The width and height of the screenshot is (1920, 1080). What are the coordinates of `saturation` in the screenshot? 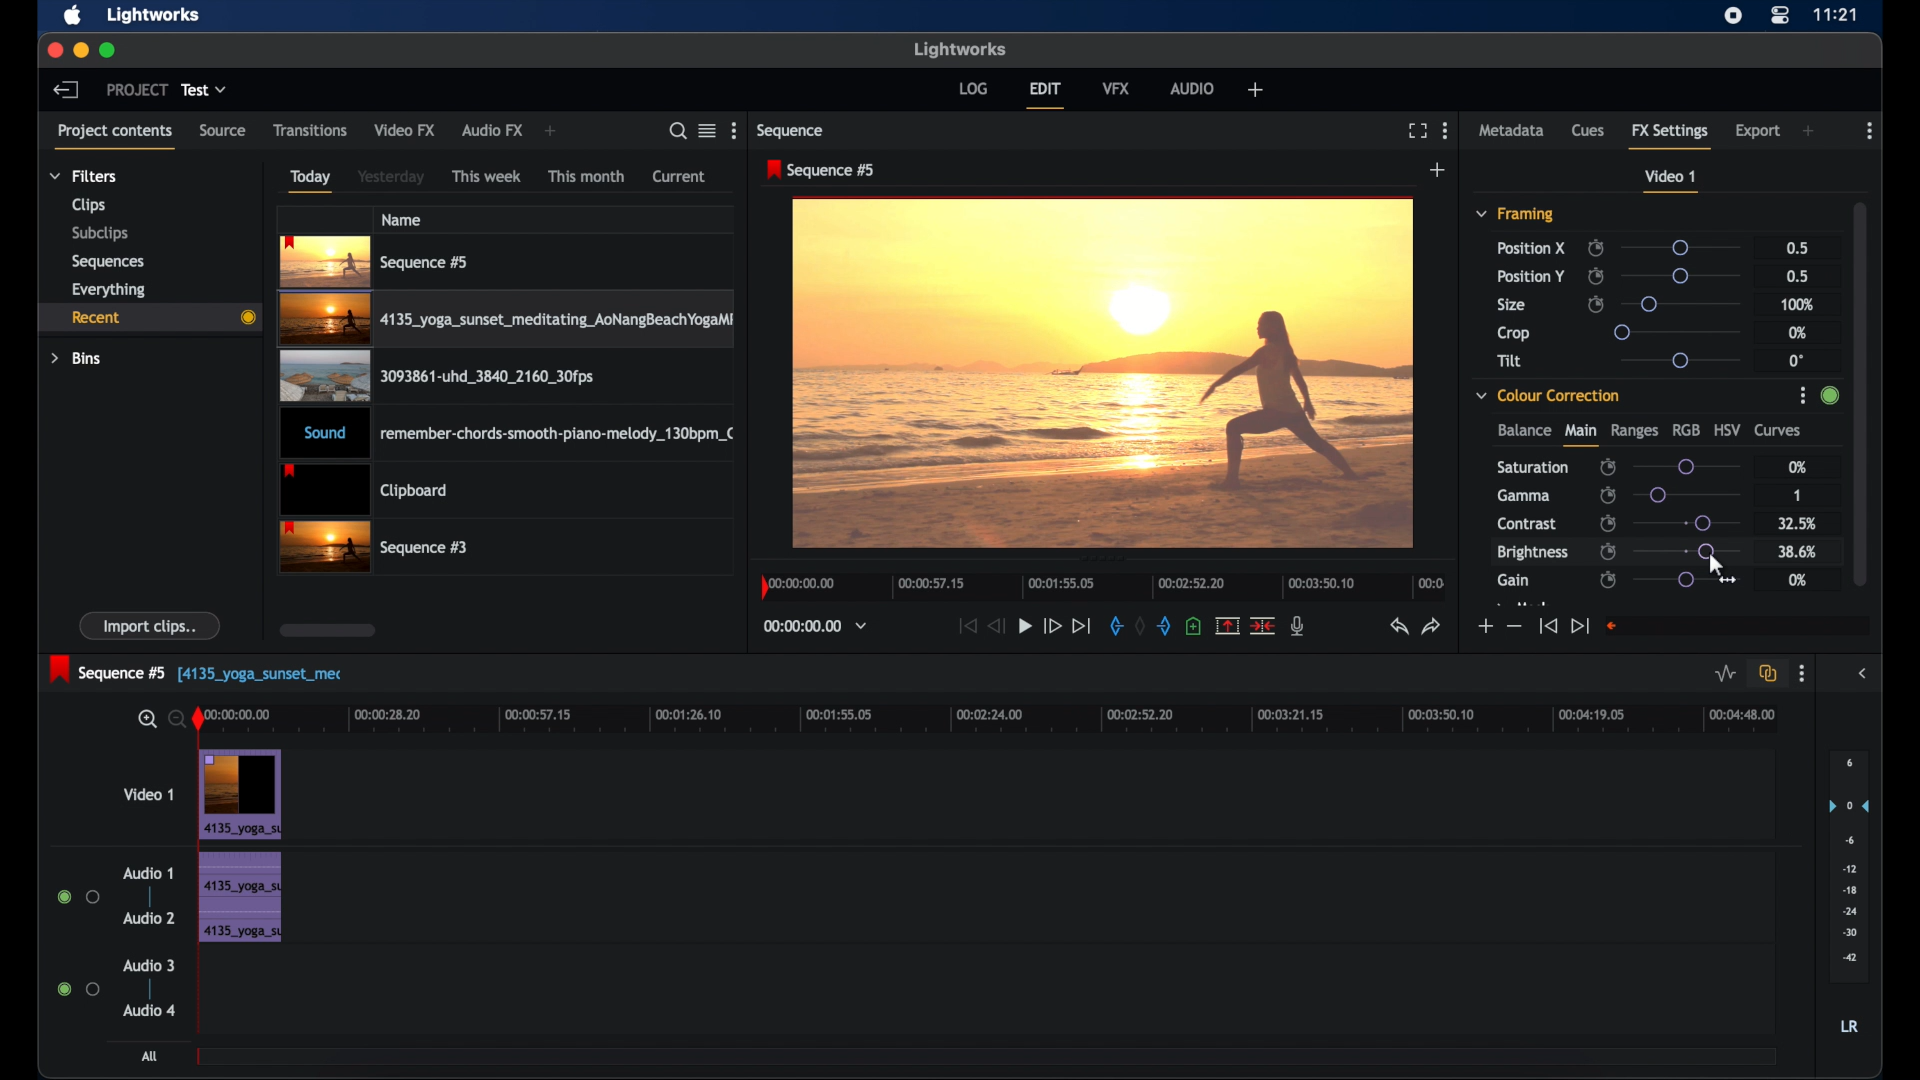 It's located at (1532, 467).